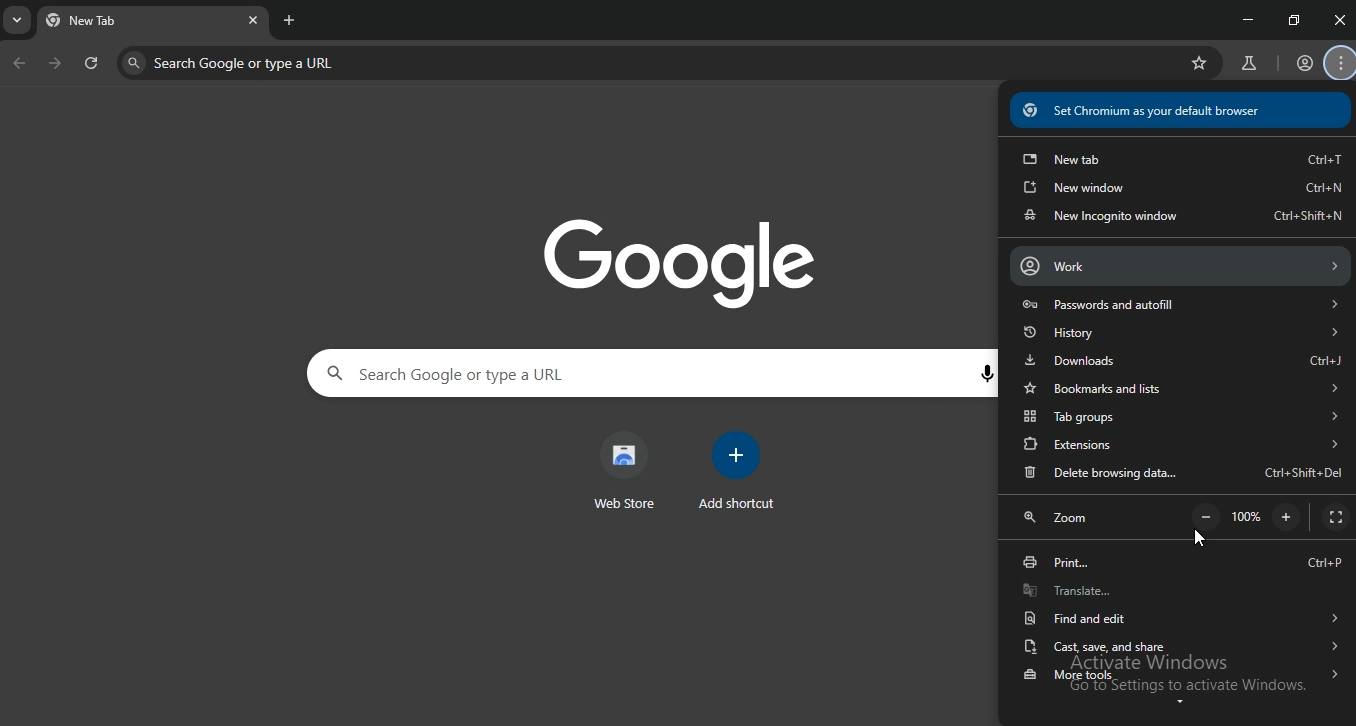  I want to click on account, so click(1175, 266).